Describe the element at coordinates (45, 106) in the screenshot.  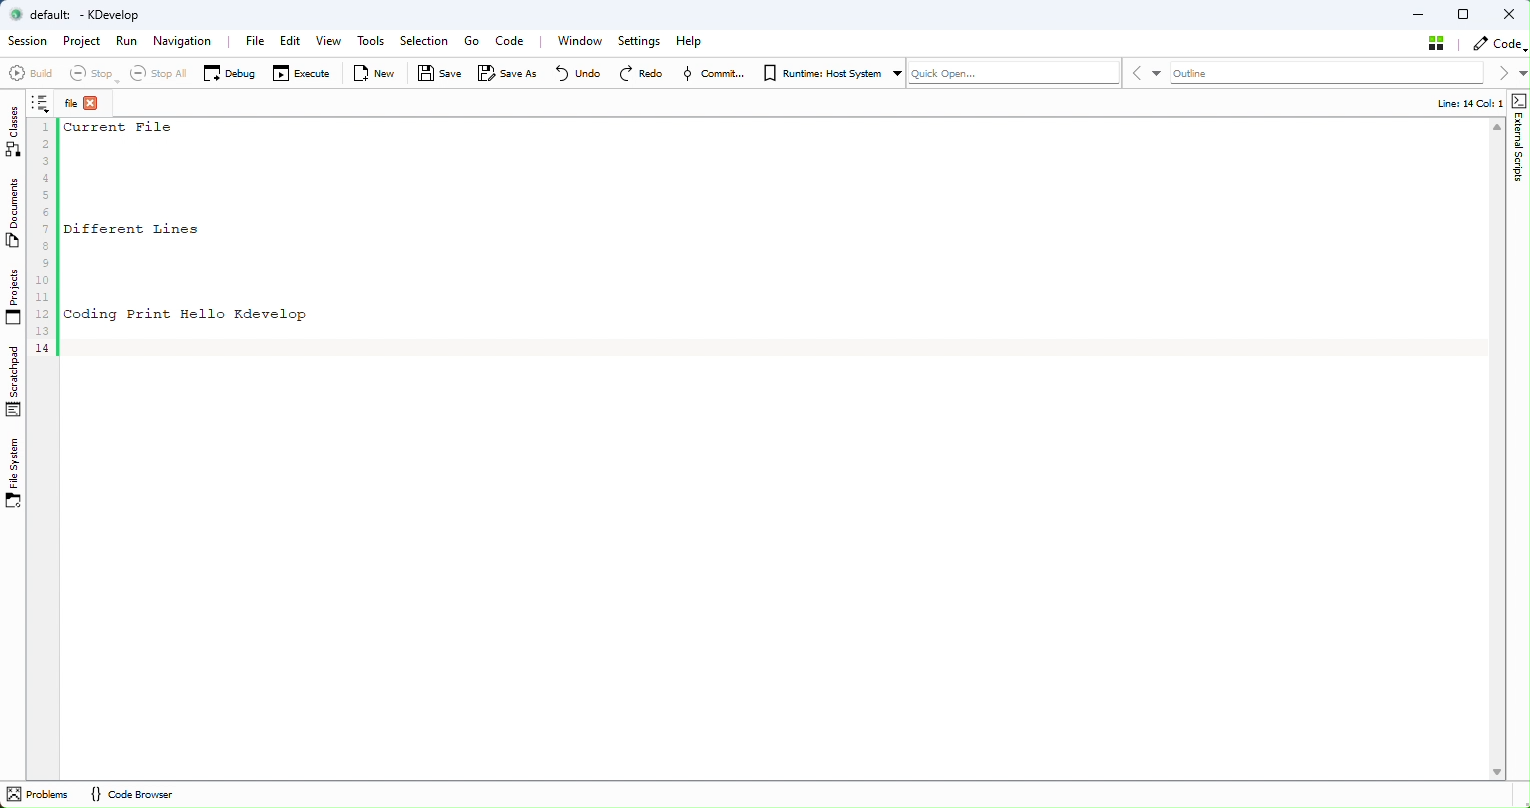
I see `note` at that location.